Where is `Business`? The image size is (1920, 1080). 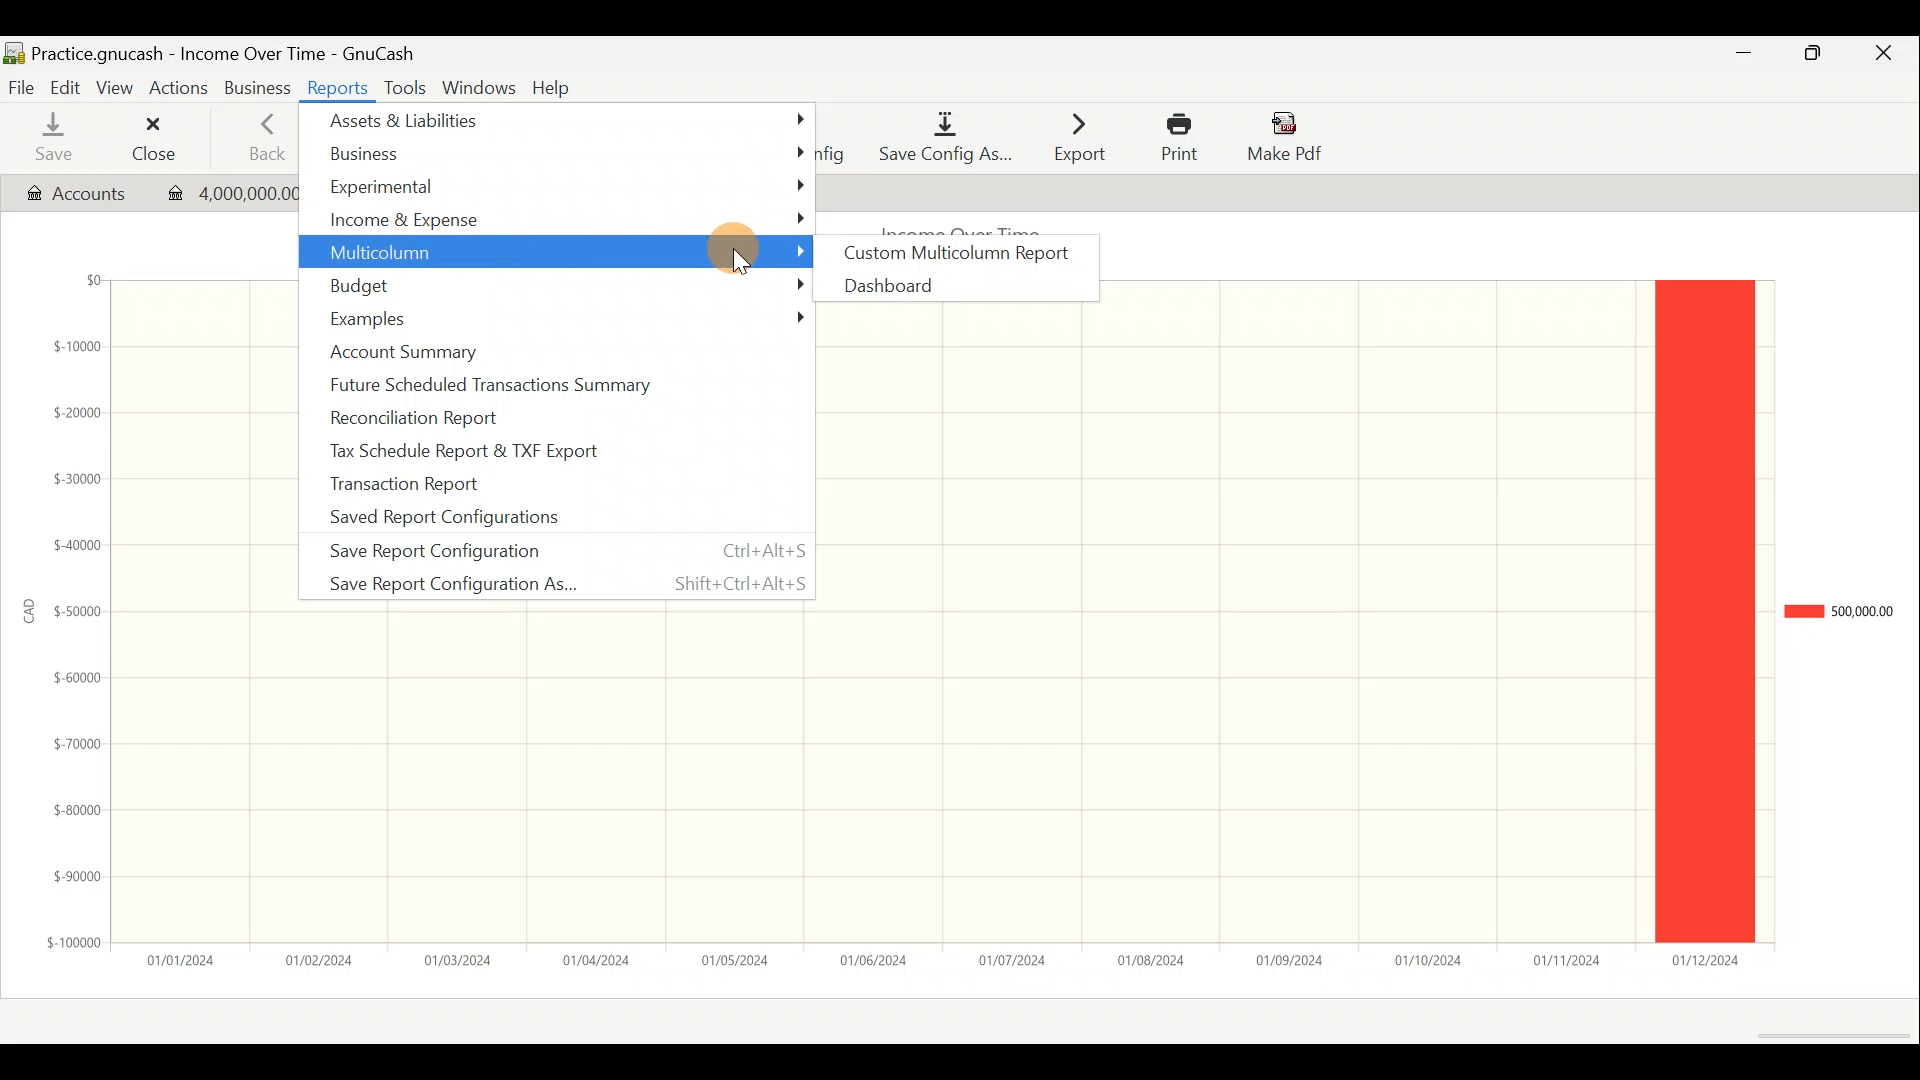
Business is located at coordinates (562, 149).